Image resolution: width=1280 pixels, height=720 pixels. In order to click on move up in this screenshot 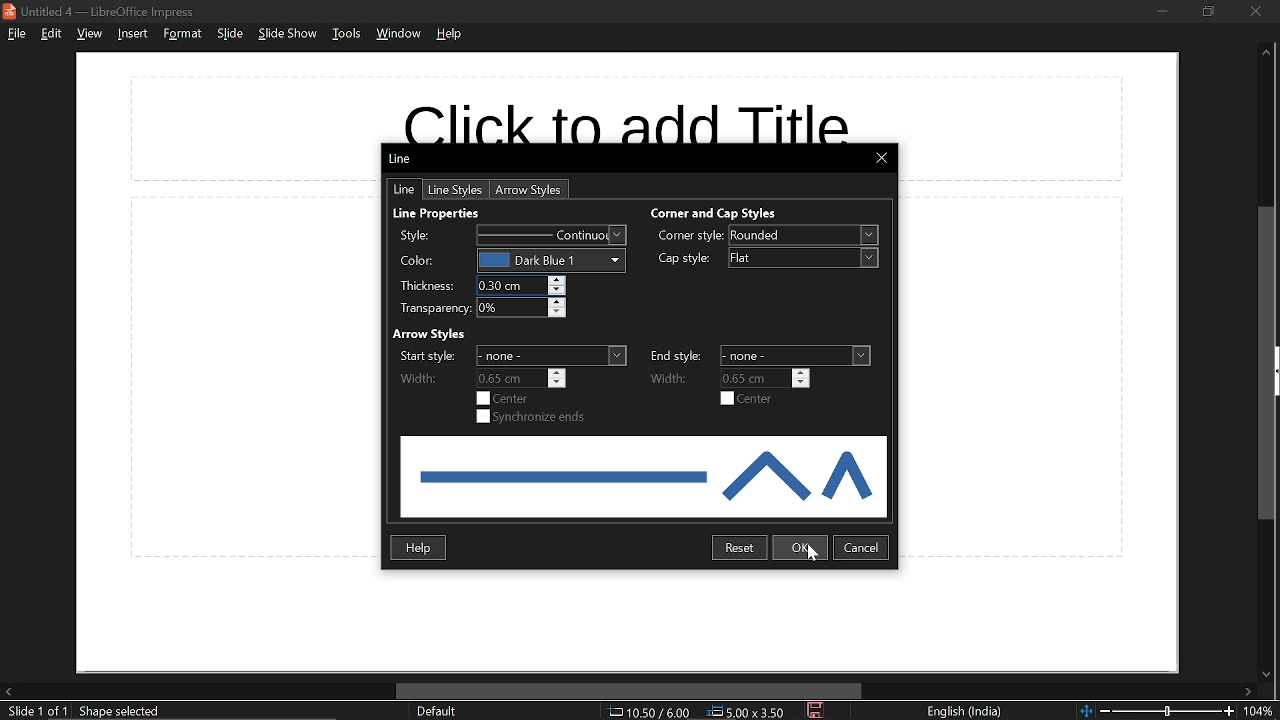, I will do `click(1266, 53)`.